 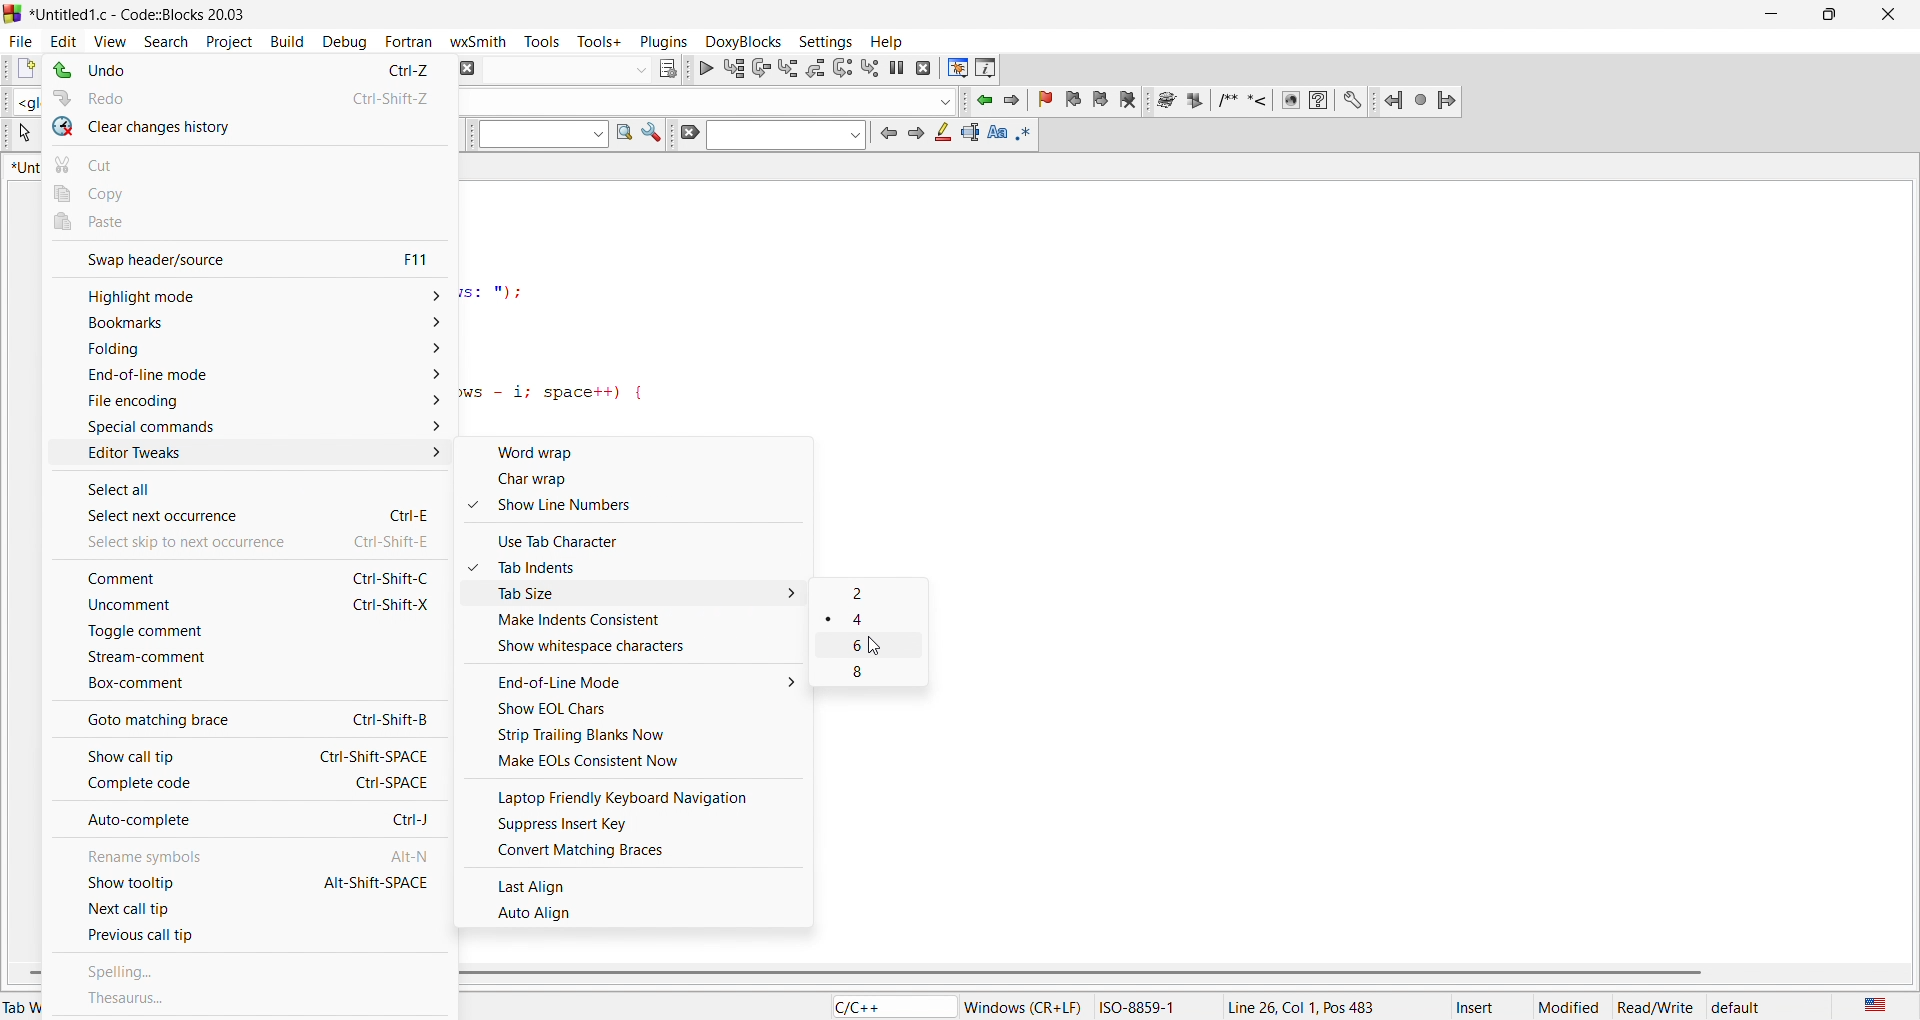 I want to click on jump icon, so click(x=1415, y=100).